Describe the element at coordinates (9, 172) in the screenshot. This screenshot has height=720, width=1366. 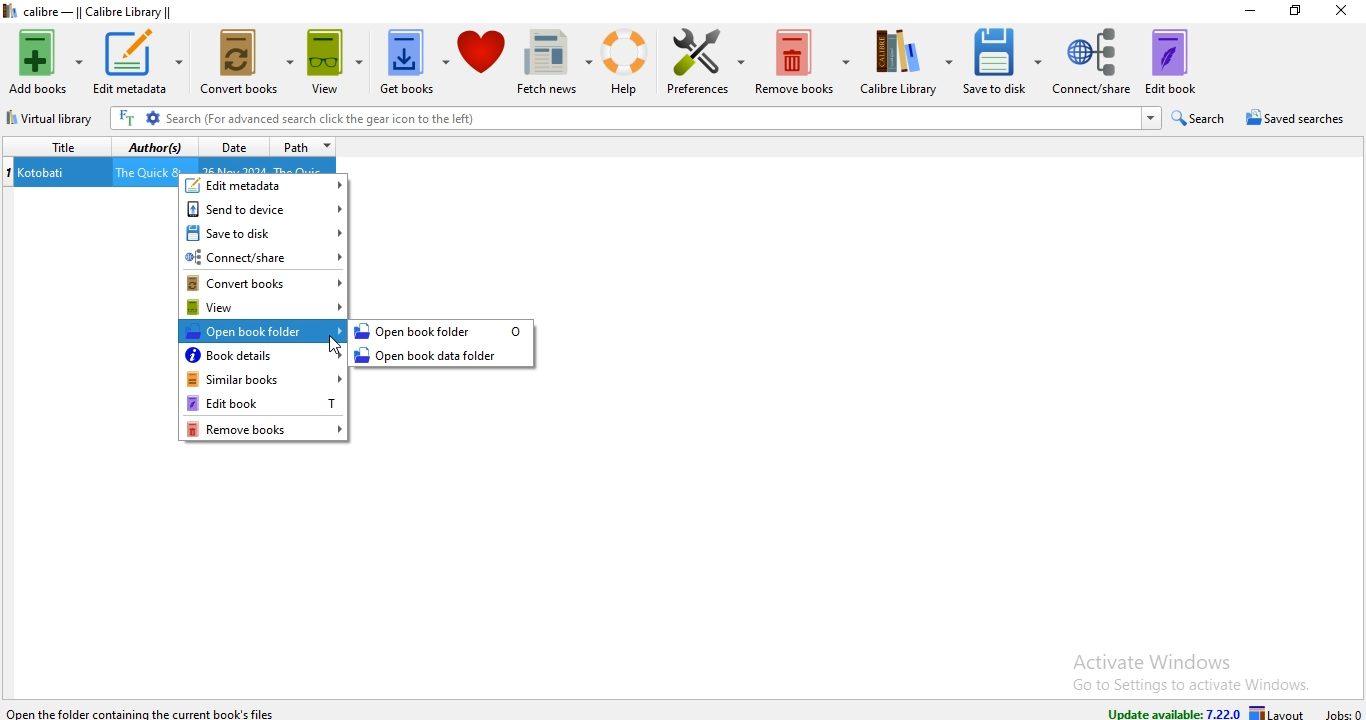
I see `index no` at that location.